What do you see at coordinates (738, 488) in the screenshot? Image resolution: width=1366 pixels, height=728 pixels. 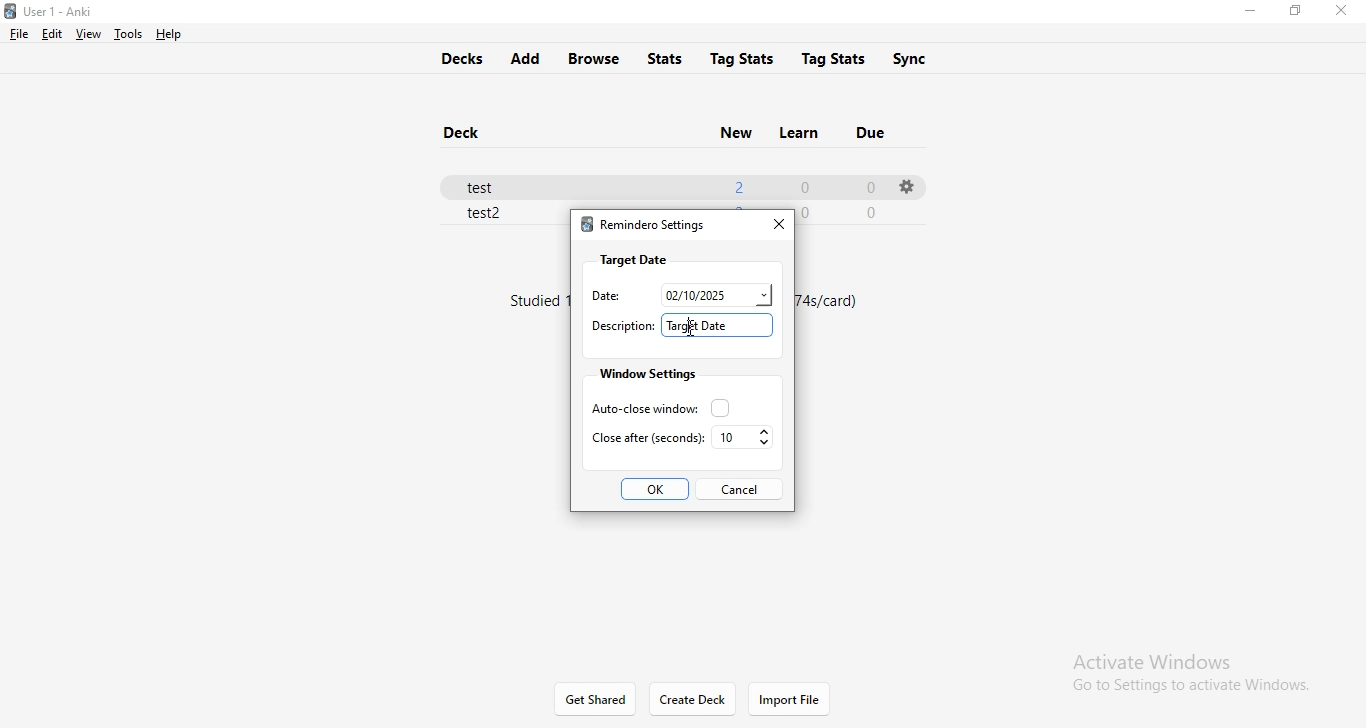 I see `cancel` at bounding box center [738, 488].